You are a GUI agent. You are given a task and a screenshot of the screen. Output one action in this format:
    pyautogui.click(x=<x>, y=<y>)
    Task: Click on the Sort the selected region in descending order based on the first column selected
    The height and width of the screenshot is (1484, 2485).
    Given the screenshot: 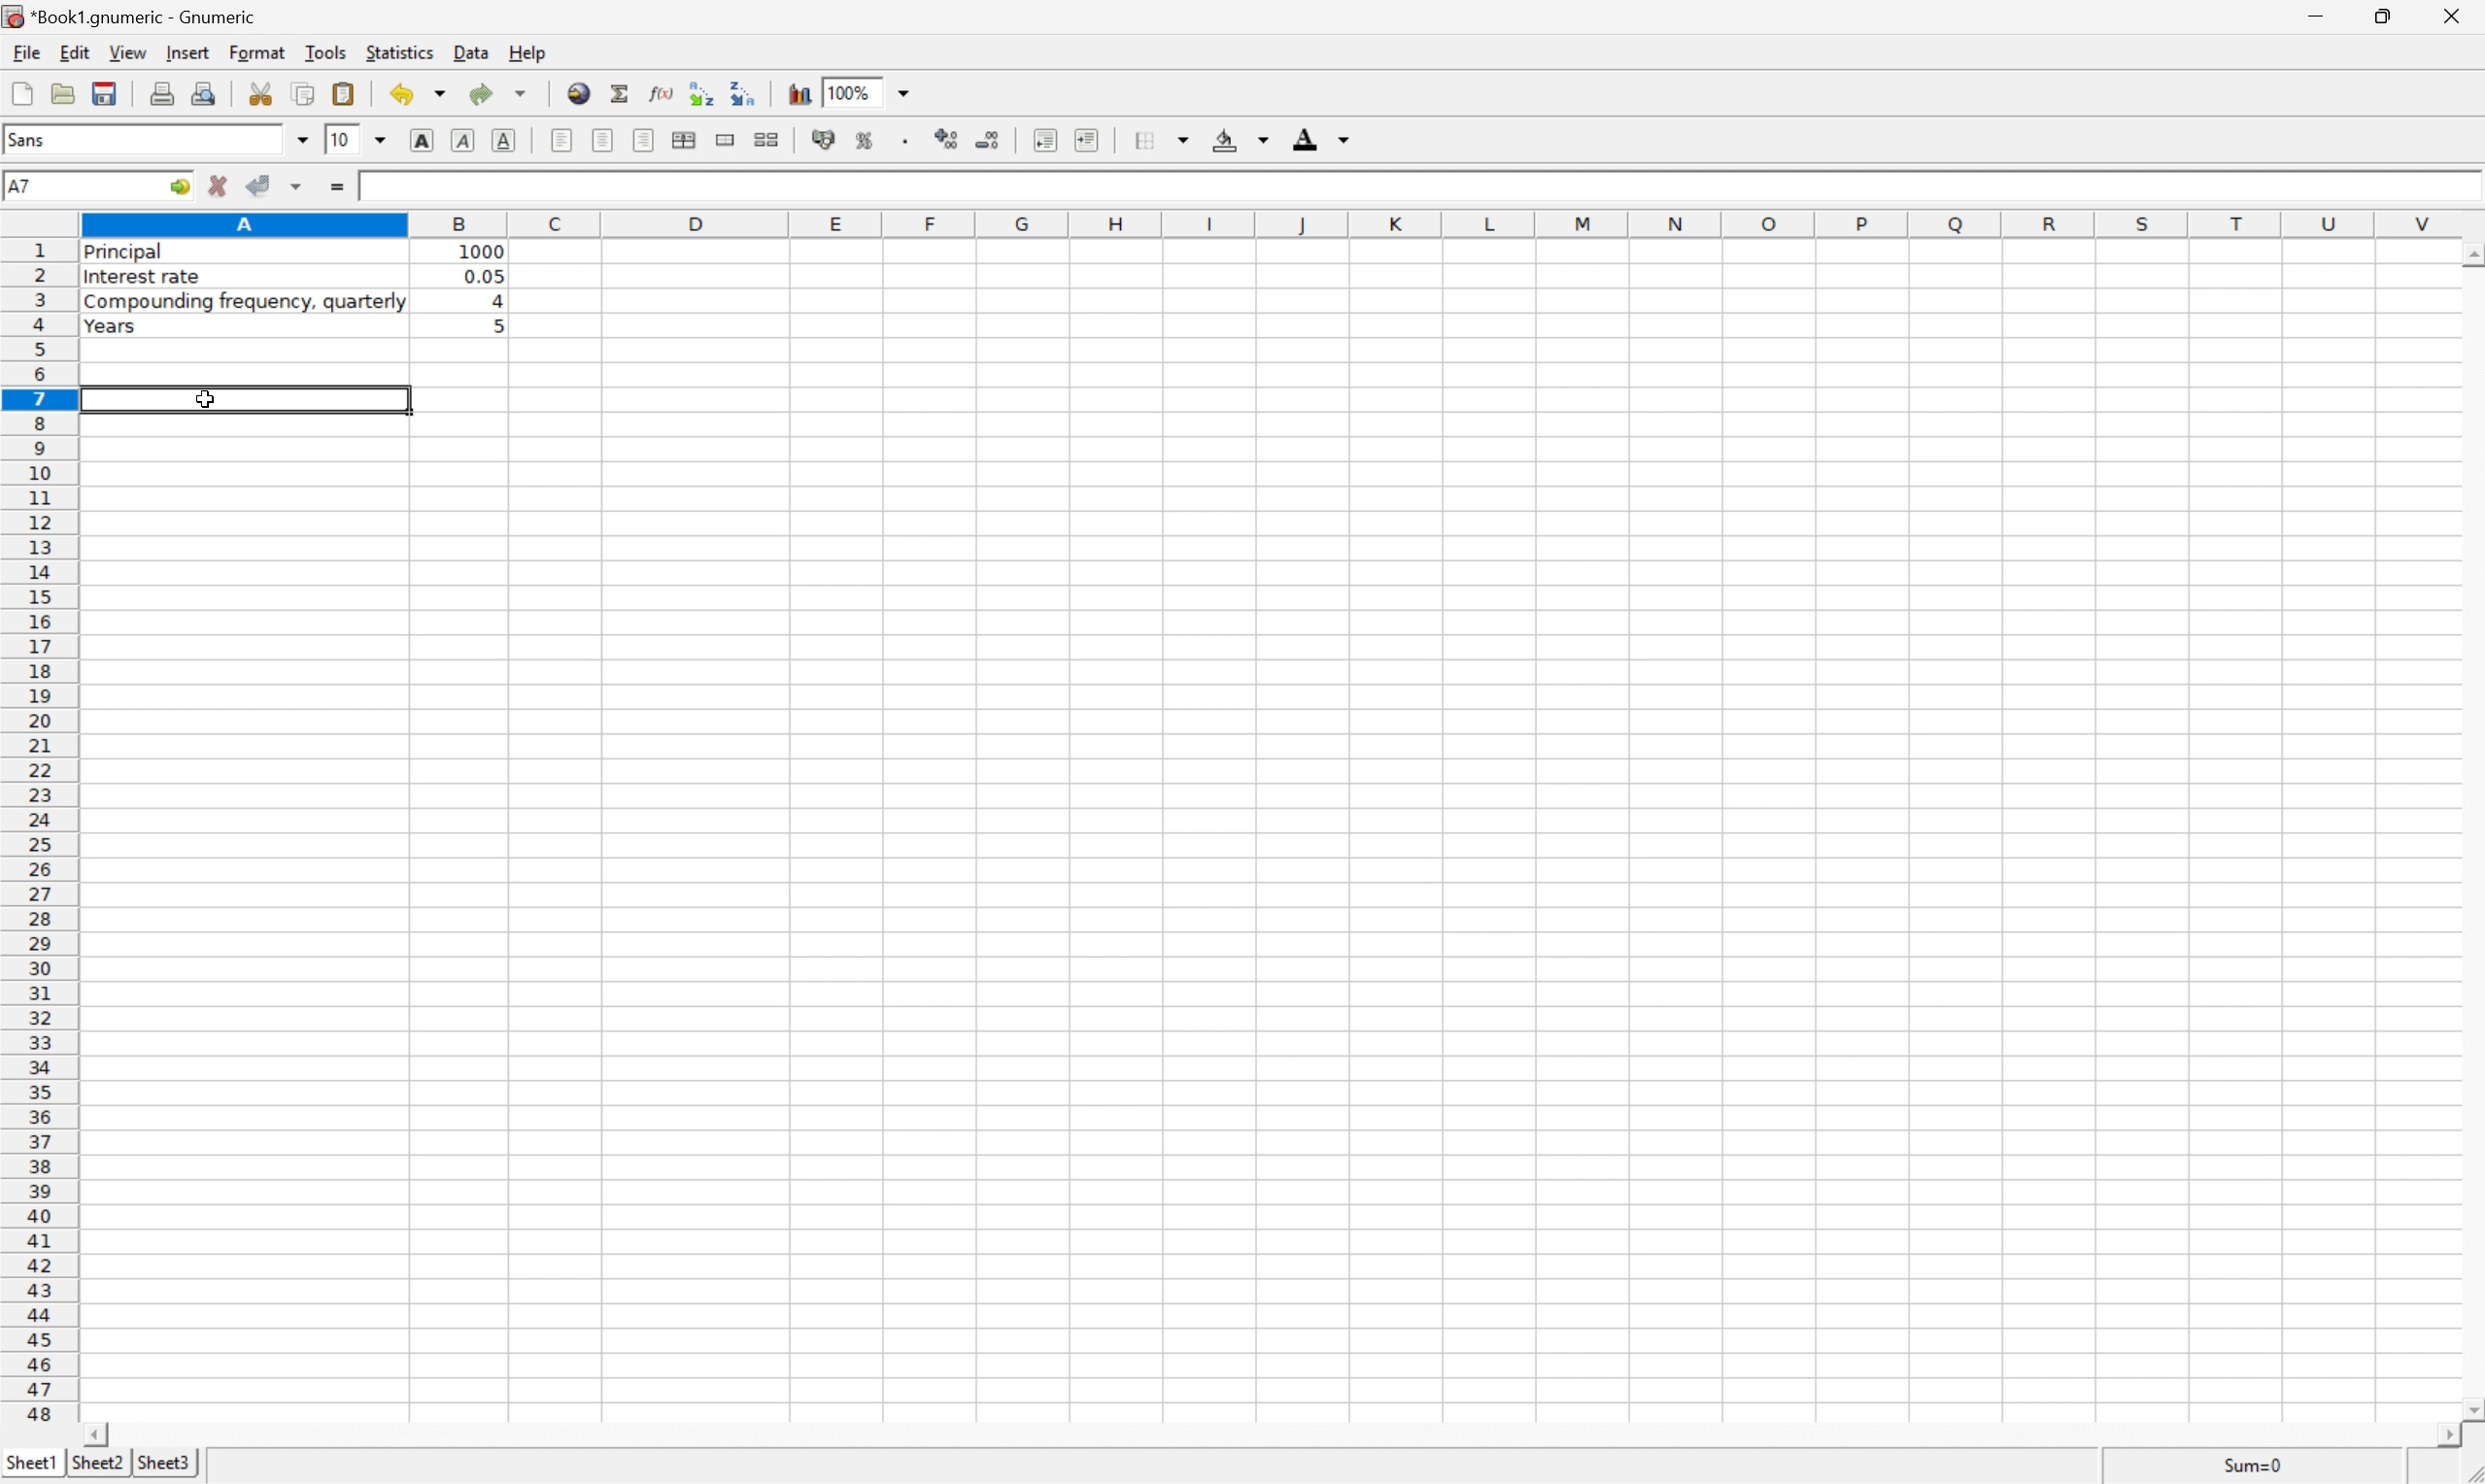 What is the action you would take?
    pyautogui.click(x=744, y=92)
    